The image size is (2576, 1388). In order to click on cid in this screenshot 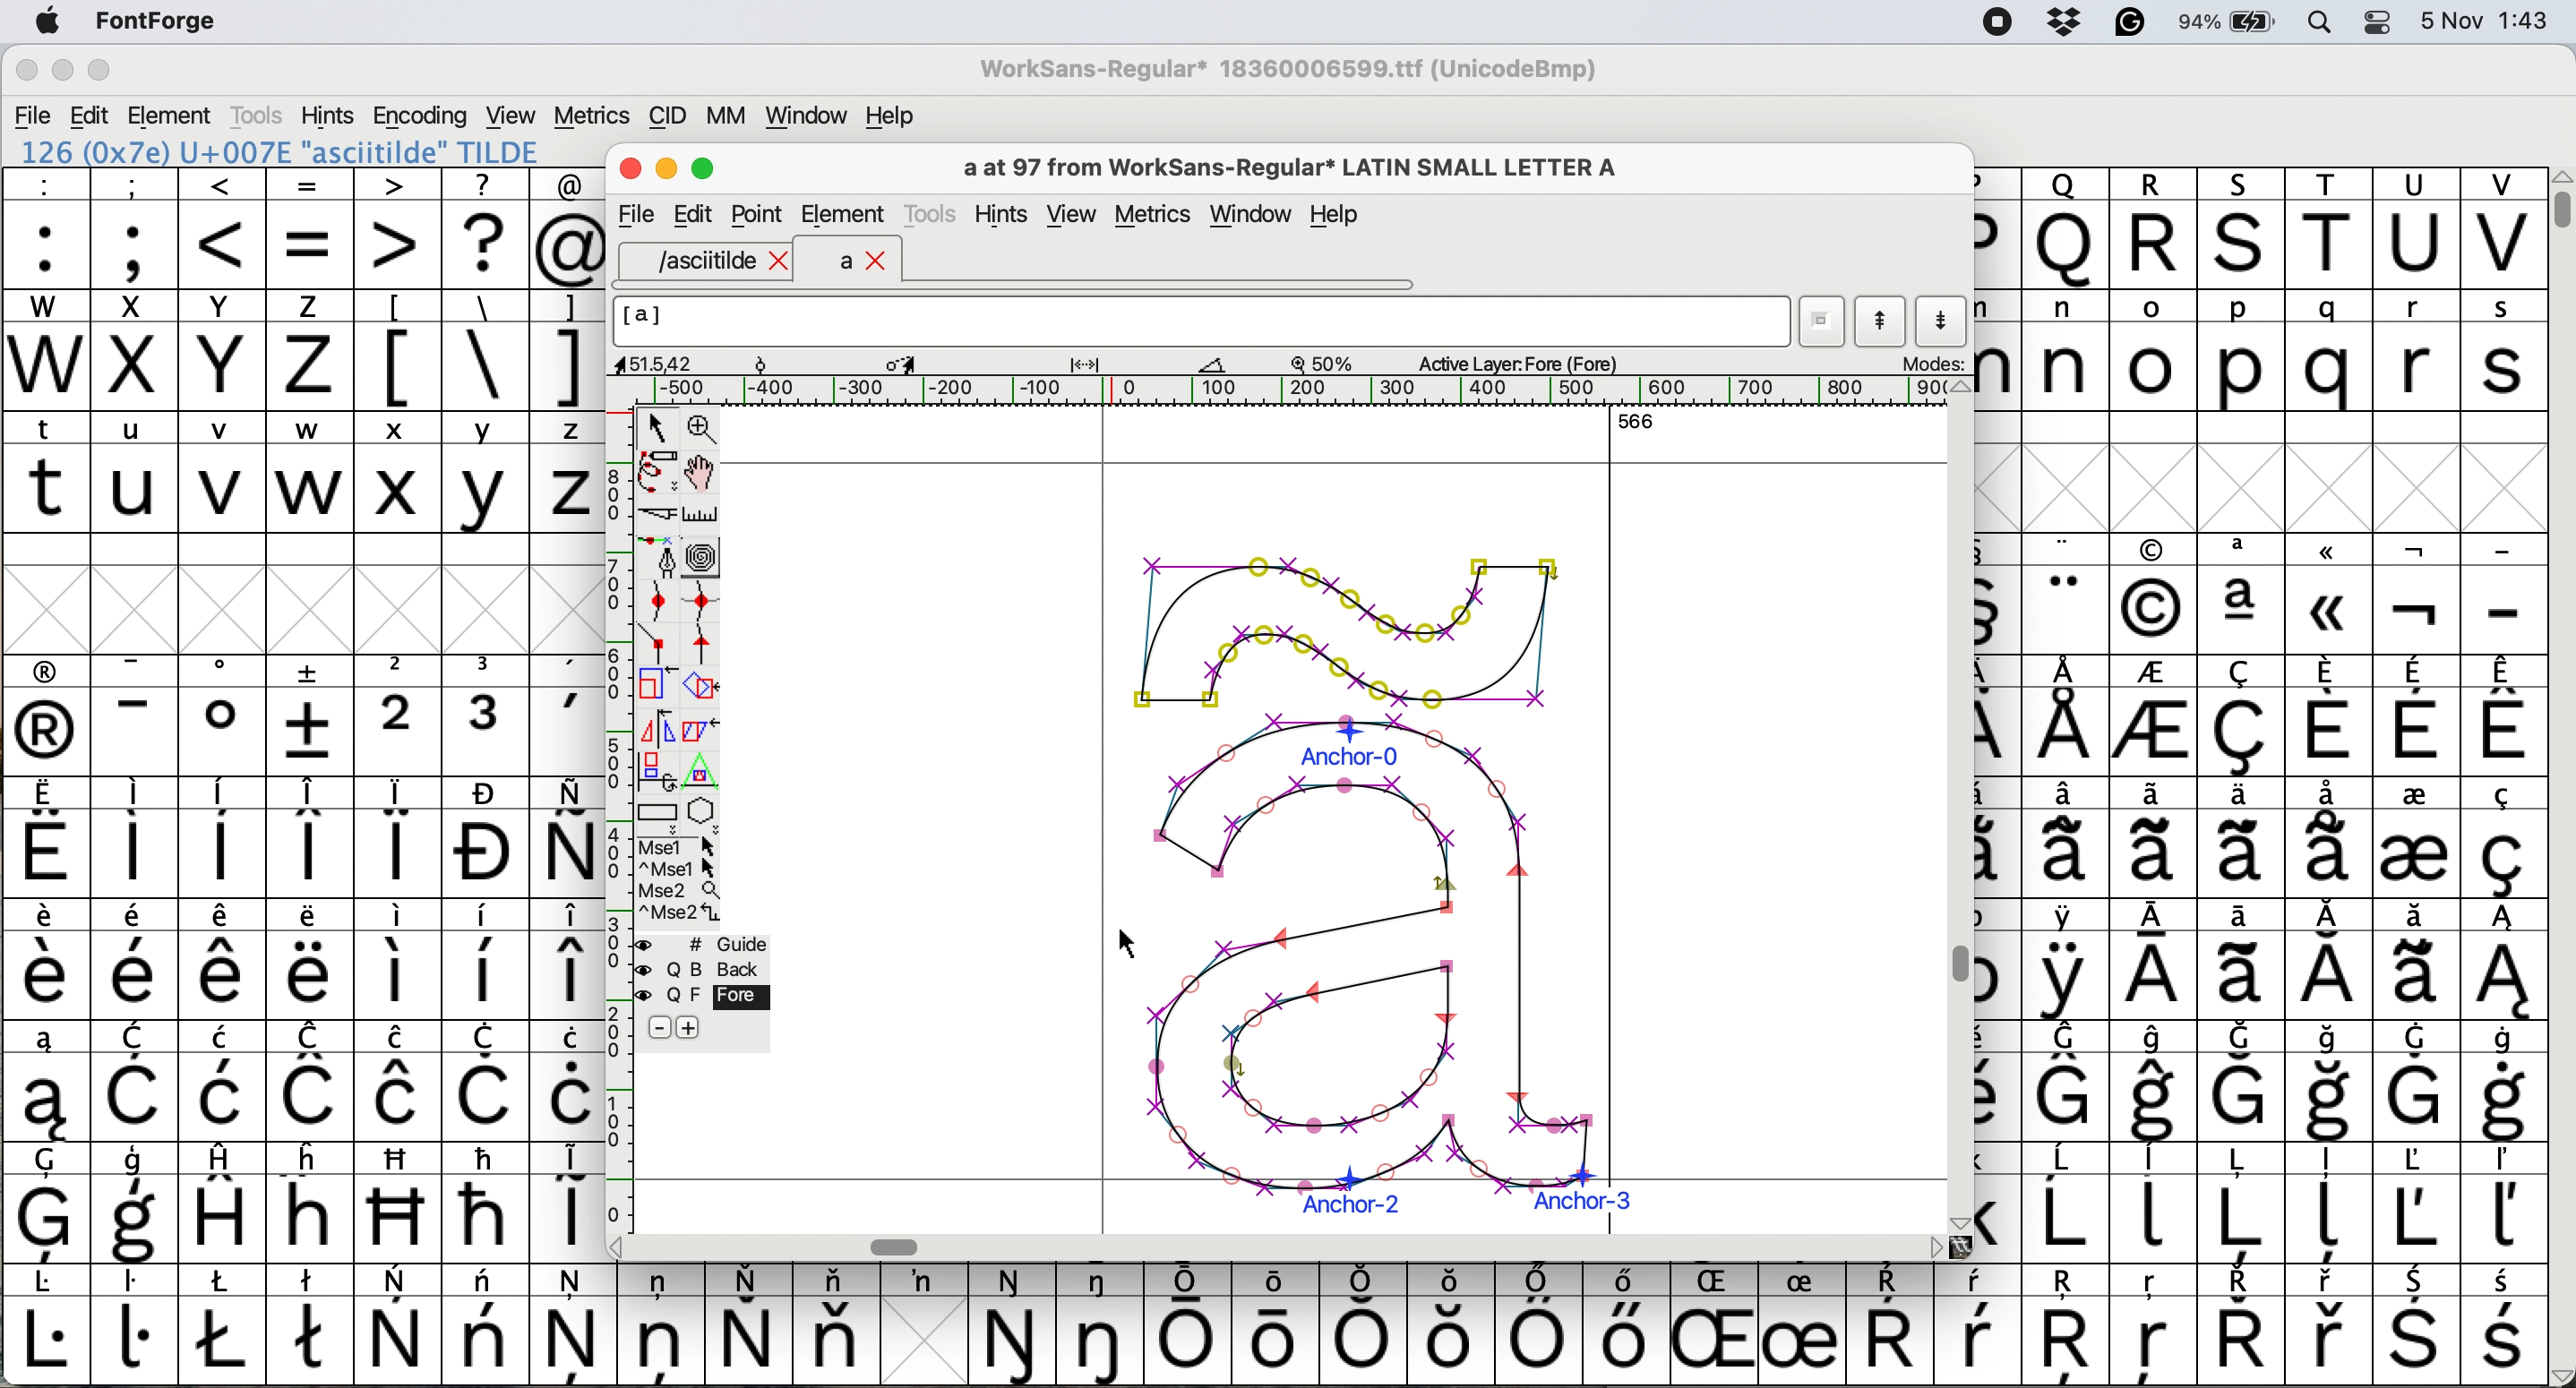, I will do `click(665, 117)`.